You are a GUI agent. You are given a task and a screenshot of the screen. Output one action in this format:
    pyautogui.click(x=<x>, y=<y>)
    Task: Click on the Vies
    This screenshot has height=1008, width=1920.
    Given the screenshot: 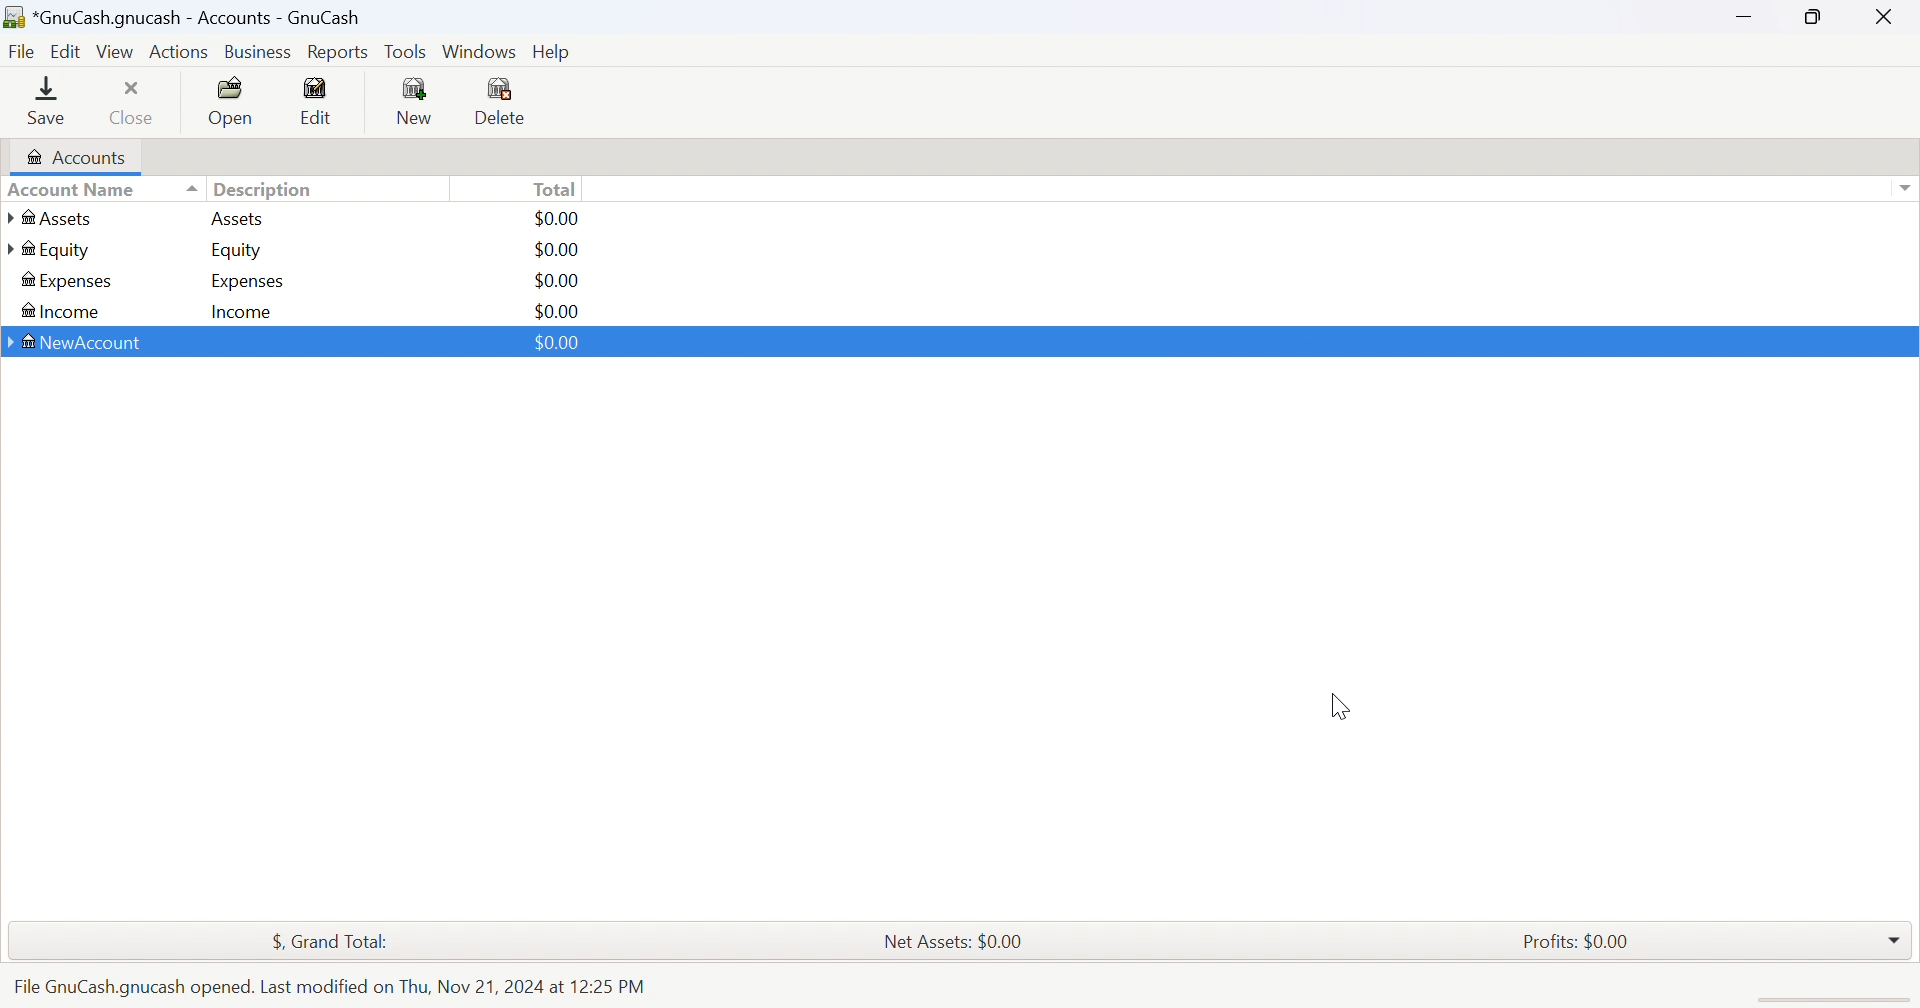 What is the action you would take?
    pyautogui.click(x=116, y=51)
    